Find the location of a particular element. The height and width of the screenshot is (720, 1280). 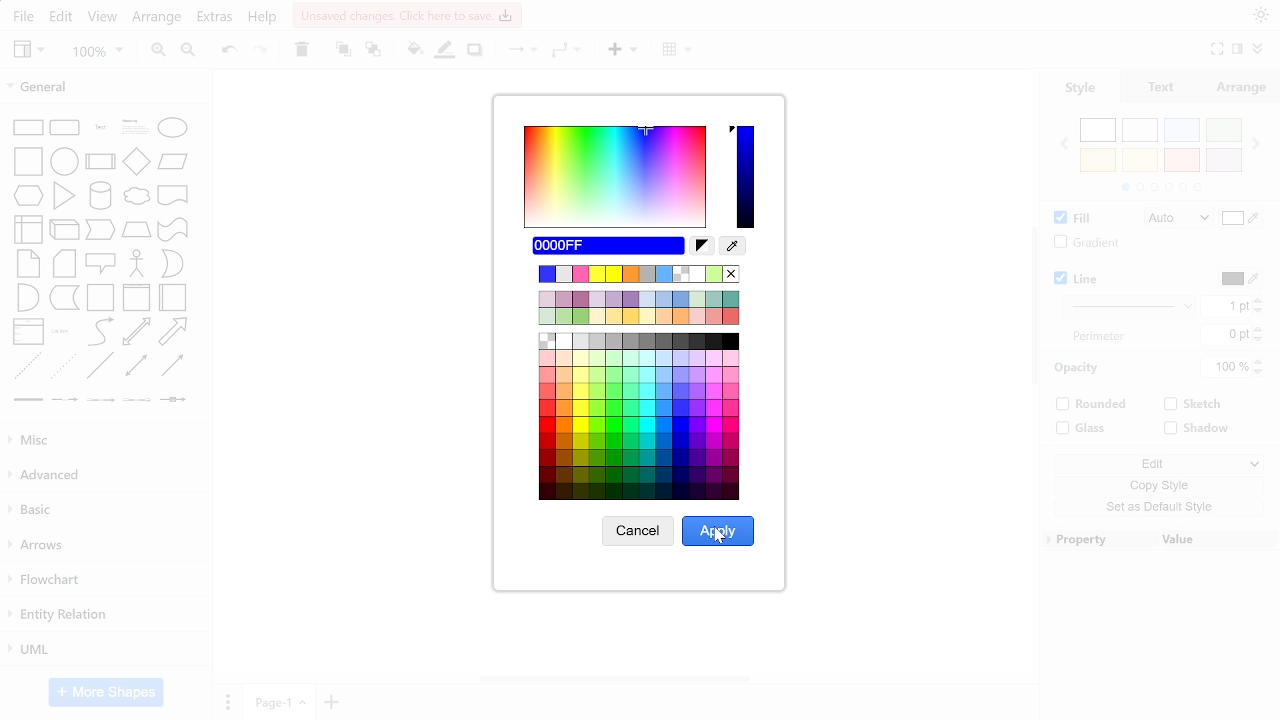

increase line width is located at coordinates (1258, 299).